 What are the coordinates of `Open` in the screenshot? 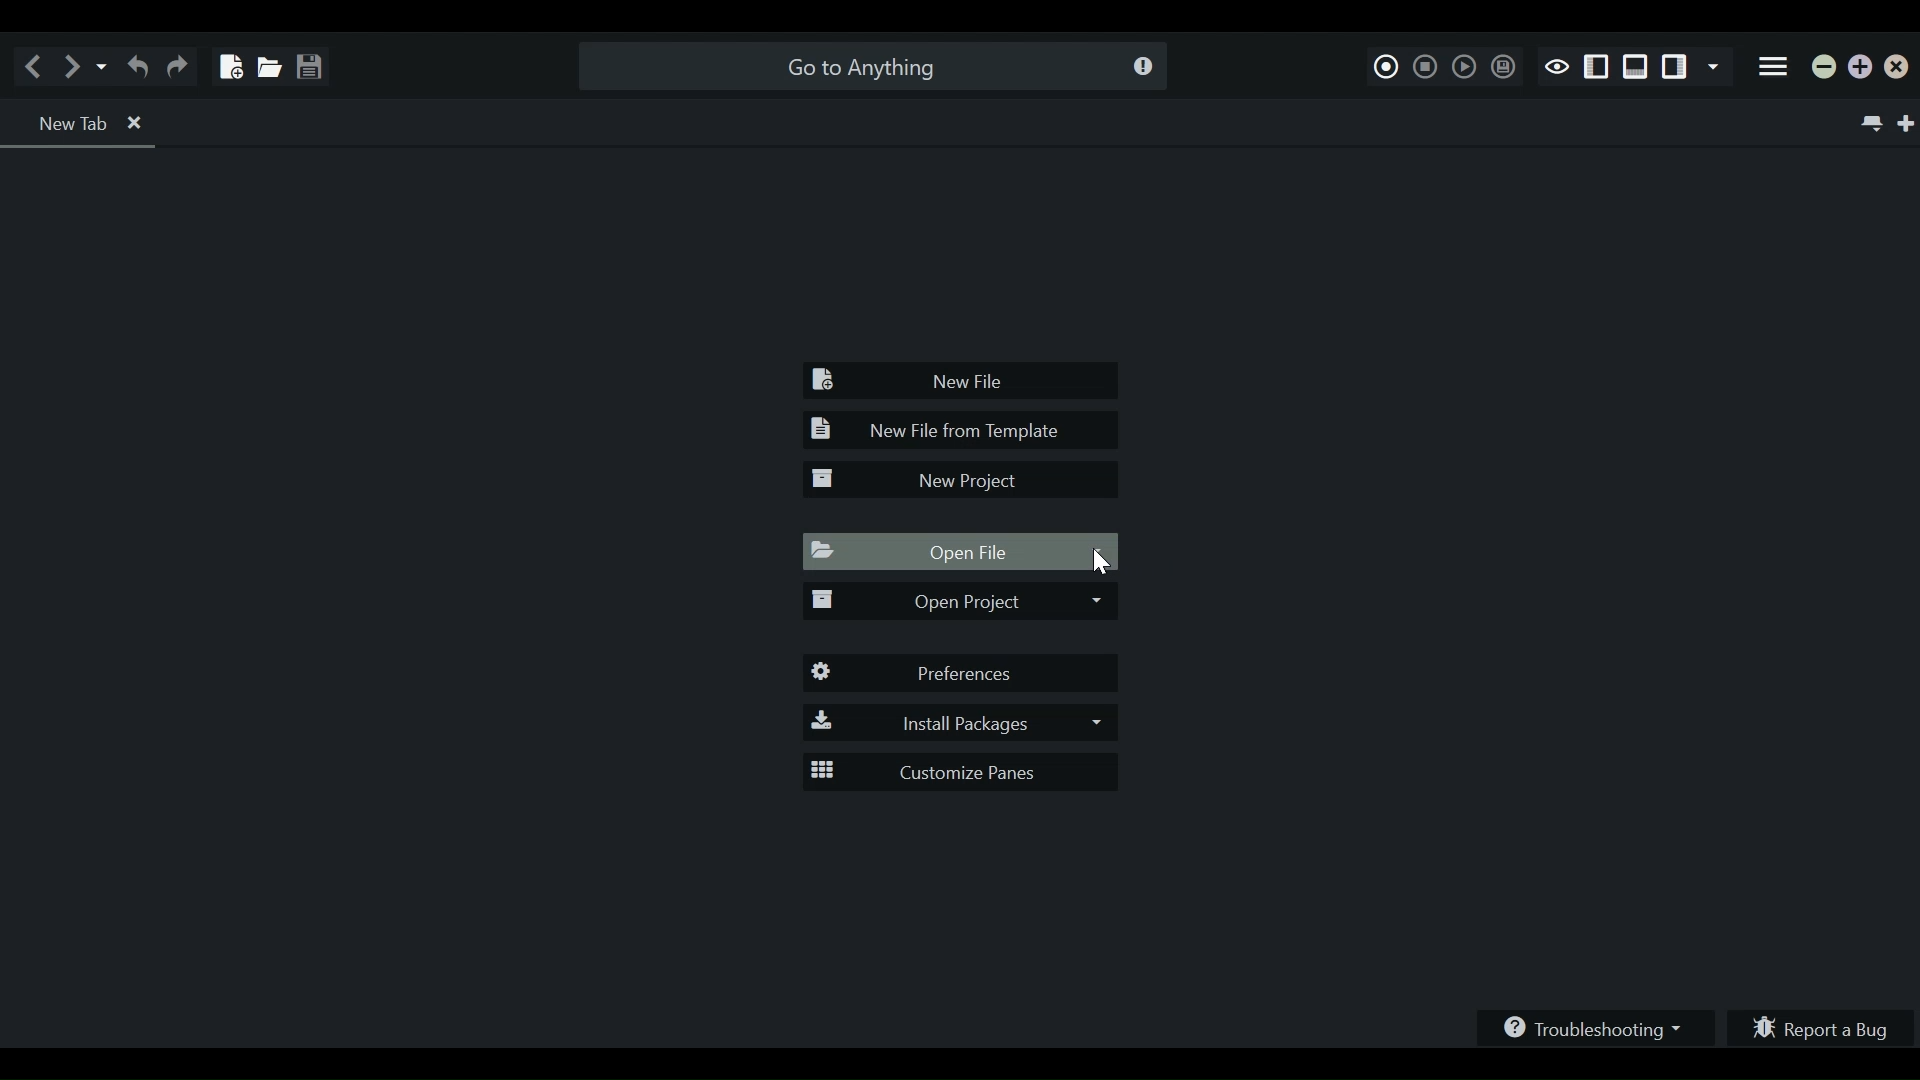 It's located at (266, 62).